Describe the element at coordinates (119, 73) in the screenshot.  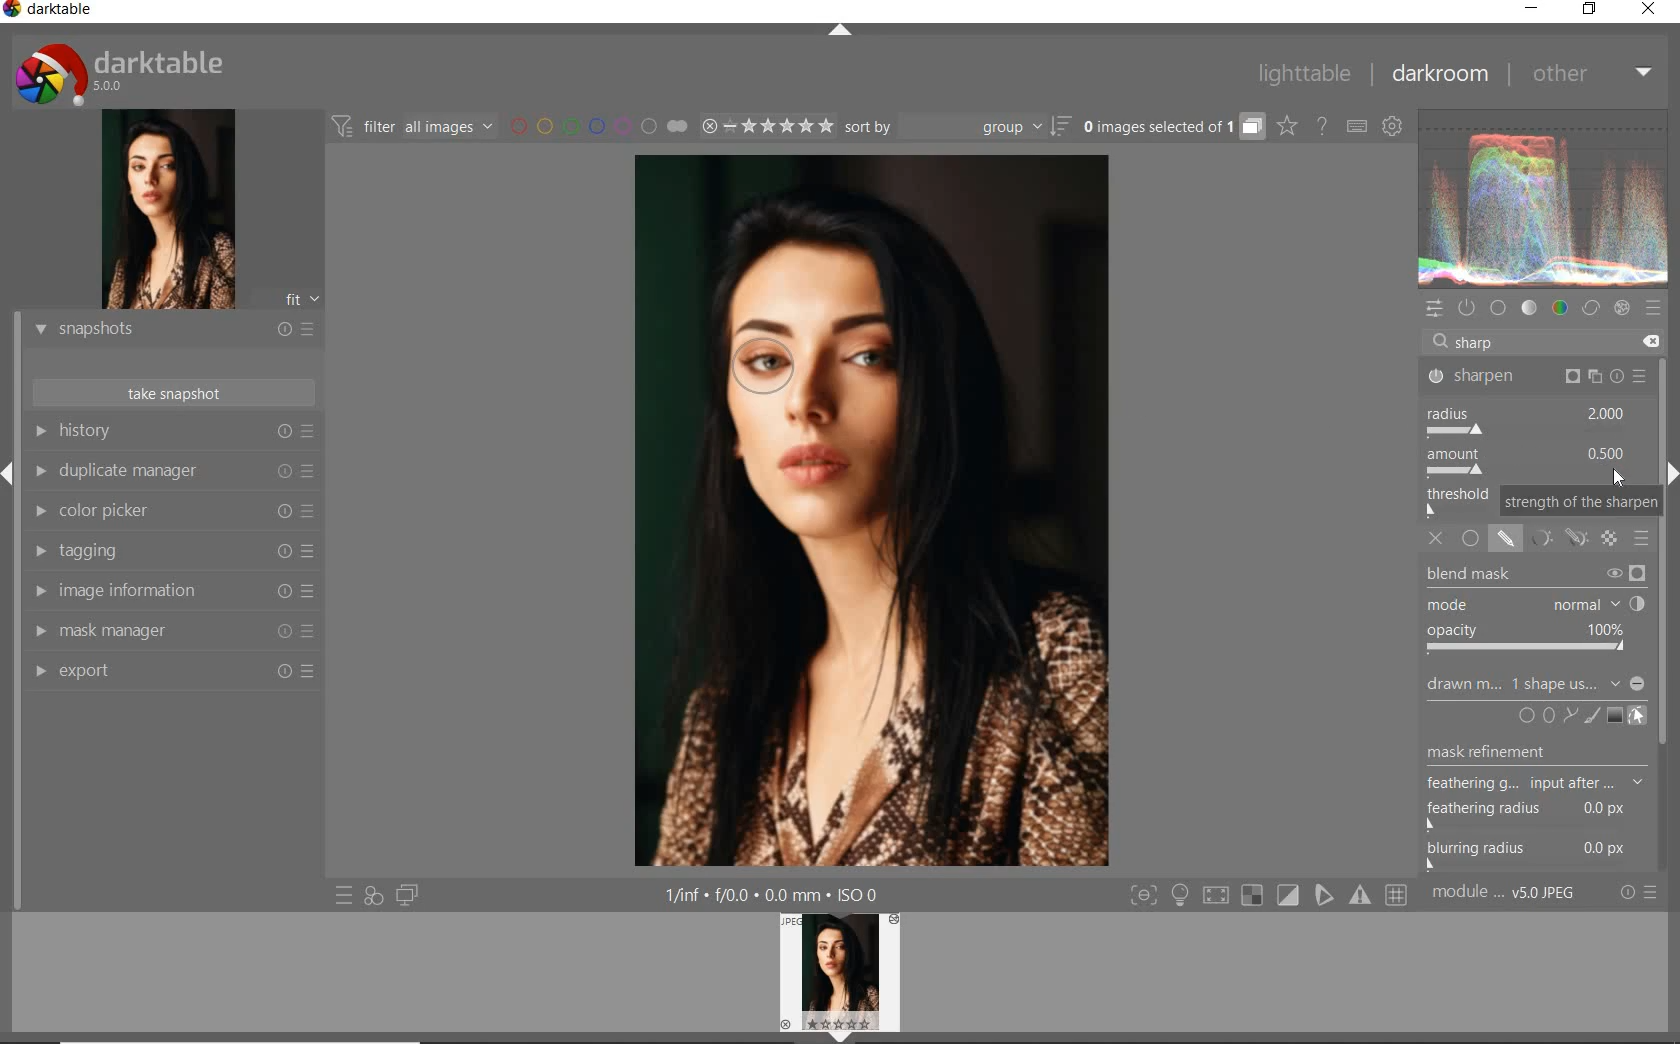
I see `Darktable 5.0.0` at that location.